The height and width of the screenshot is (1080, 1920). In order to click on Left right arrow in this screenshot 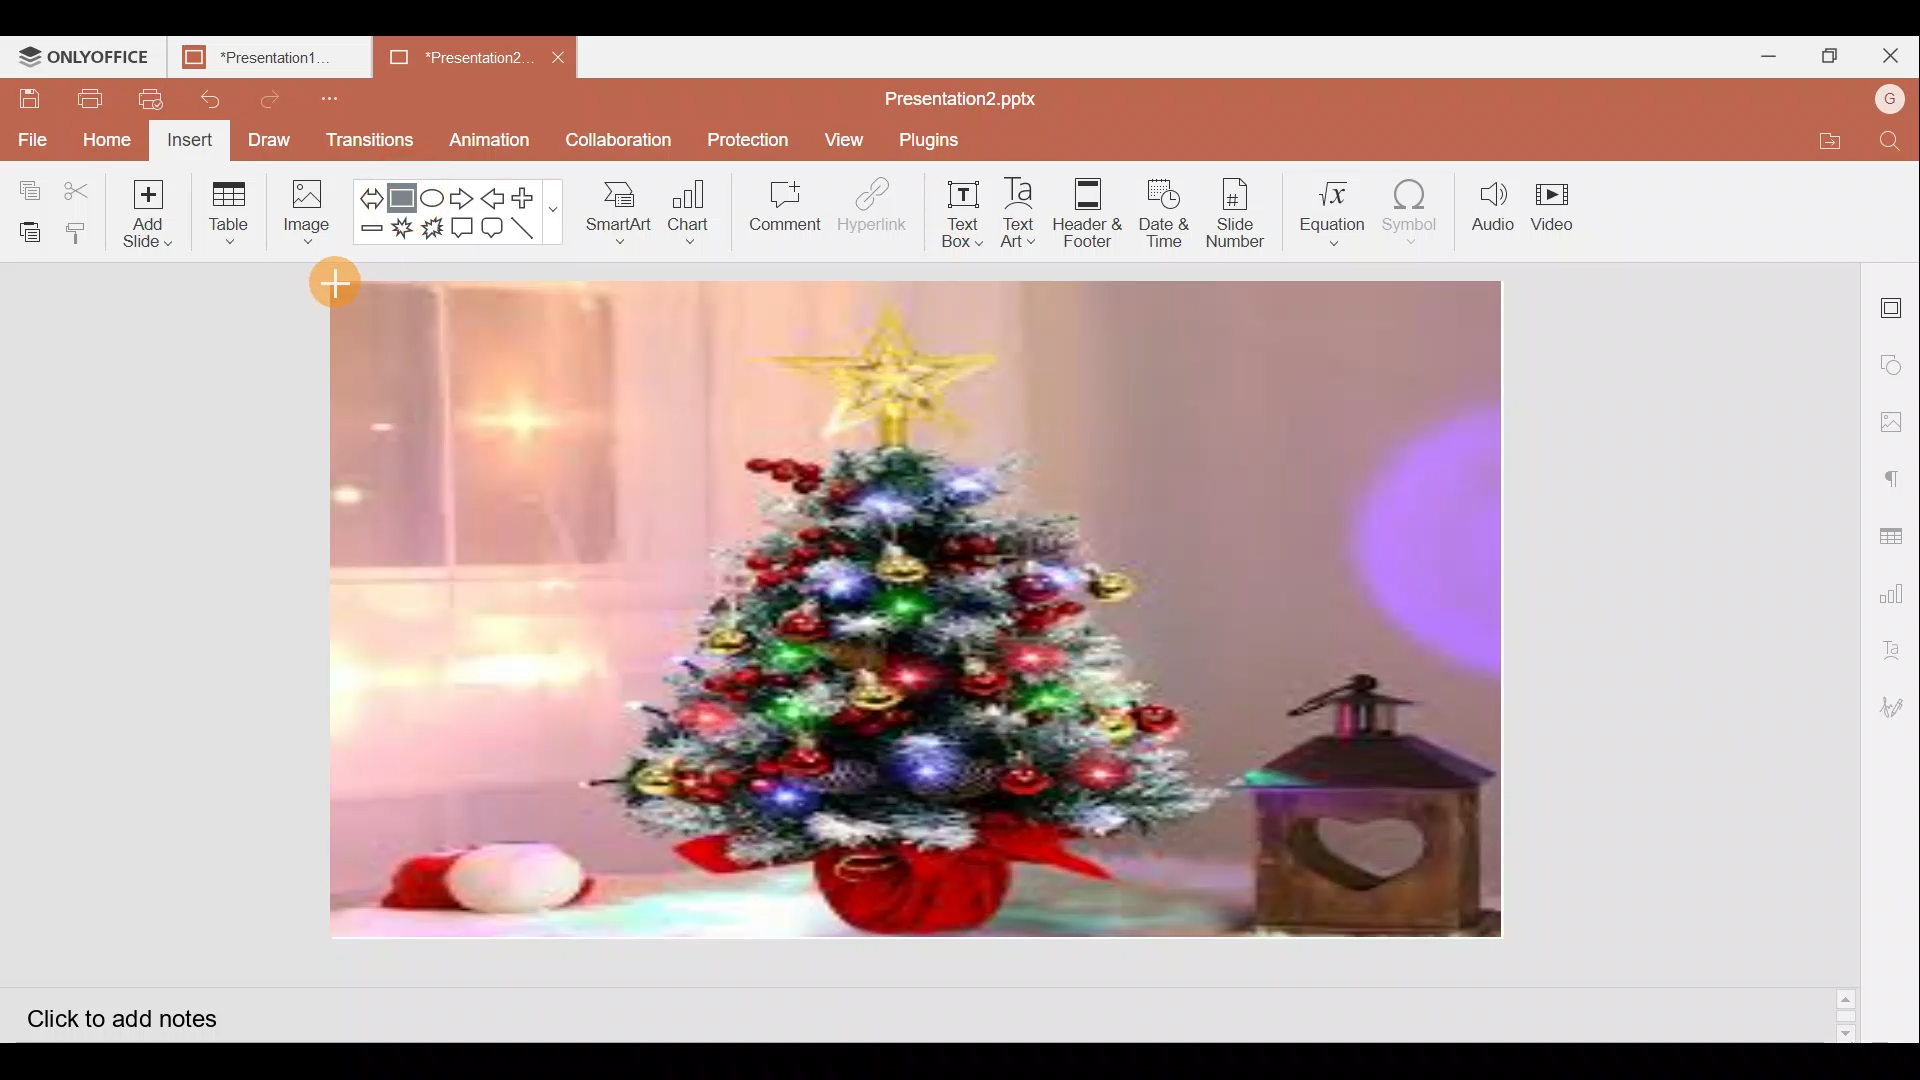, I will do `click(370, 192)`.